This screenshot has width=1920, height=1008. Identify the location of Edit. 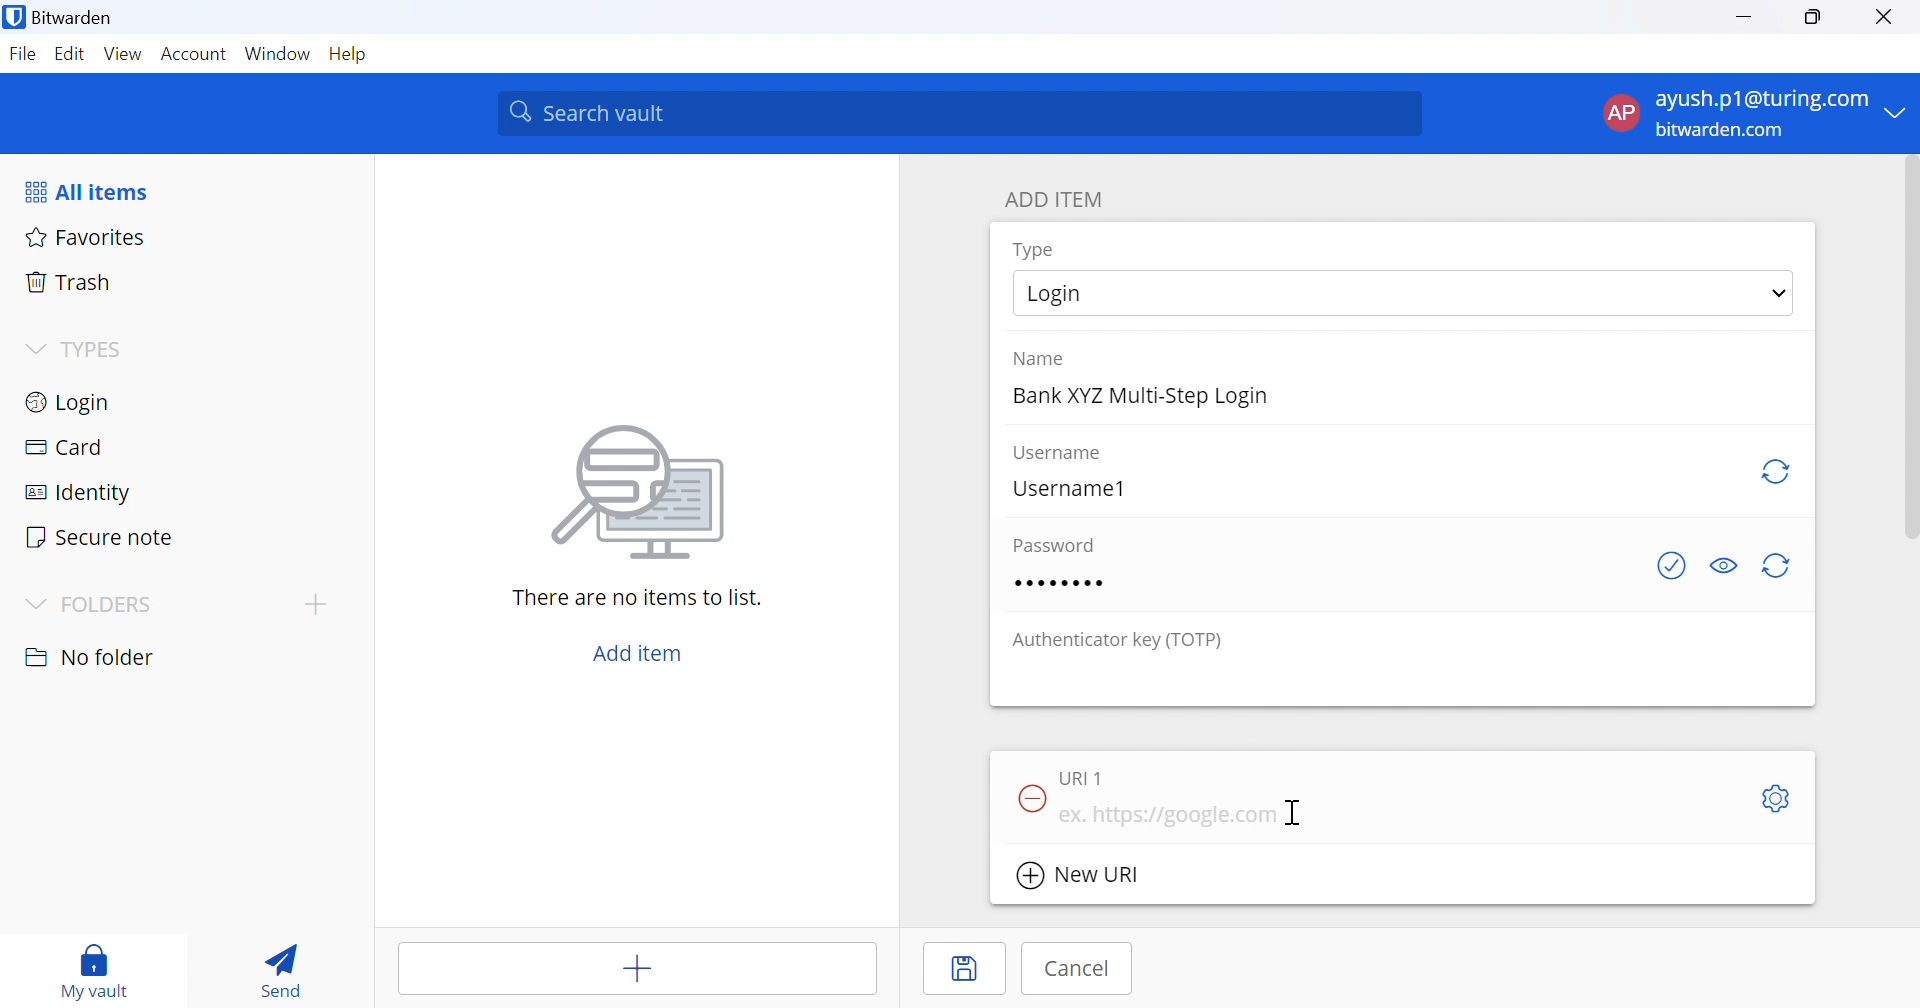
(67, 54).